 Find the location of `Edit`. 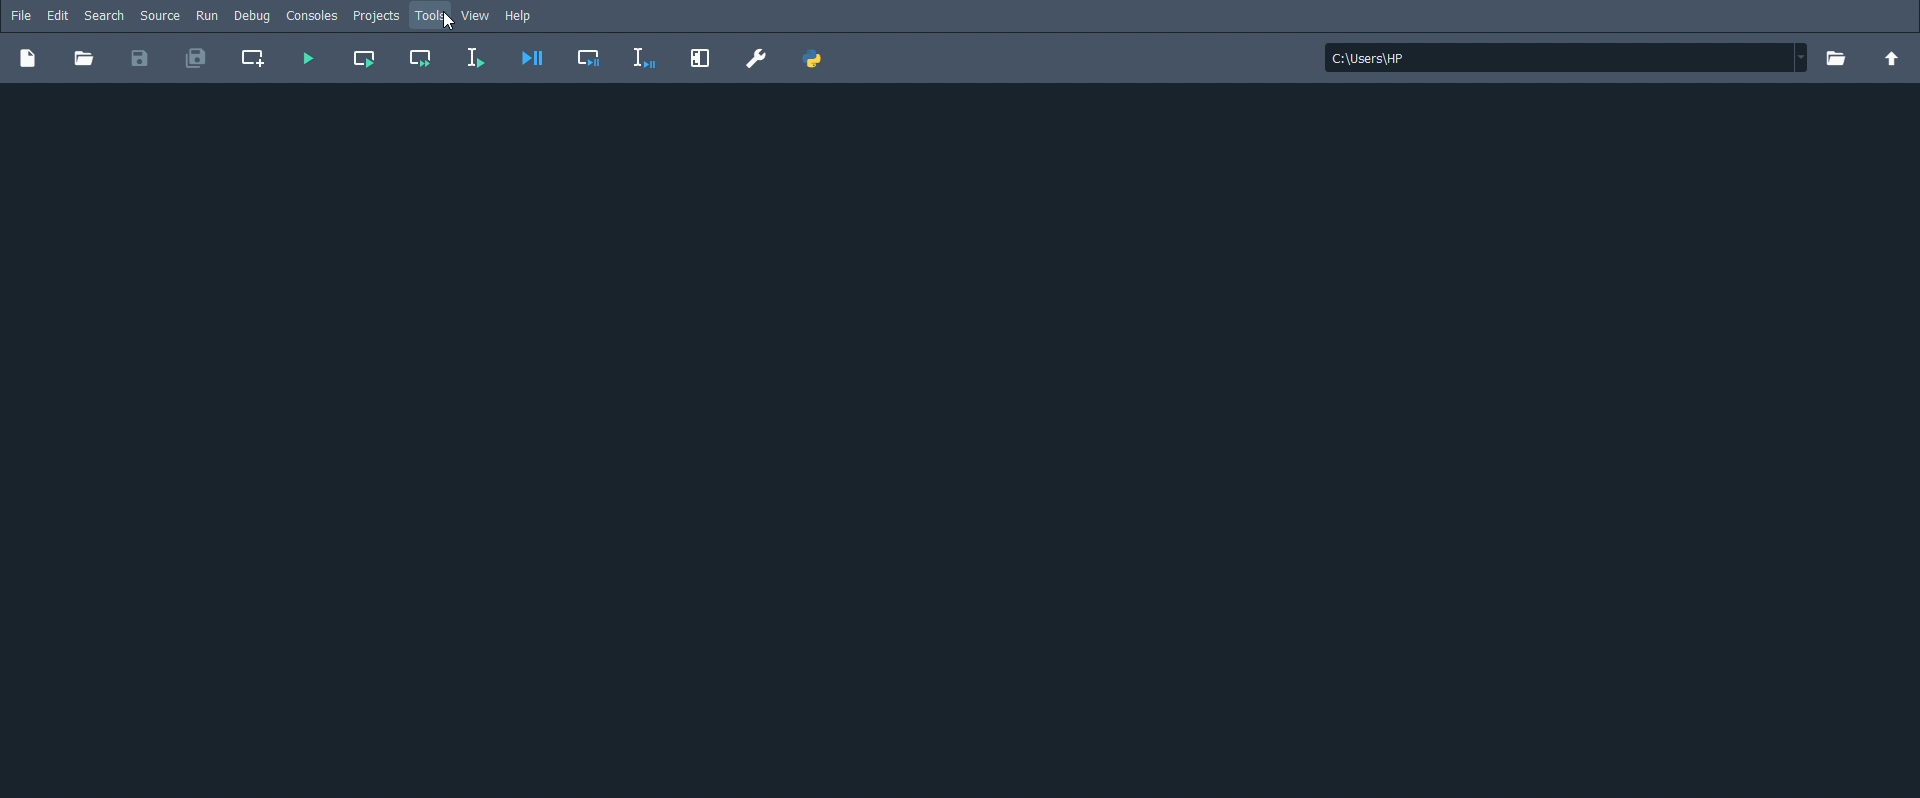

Edit is located at coordinates (58, 15).